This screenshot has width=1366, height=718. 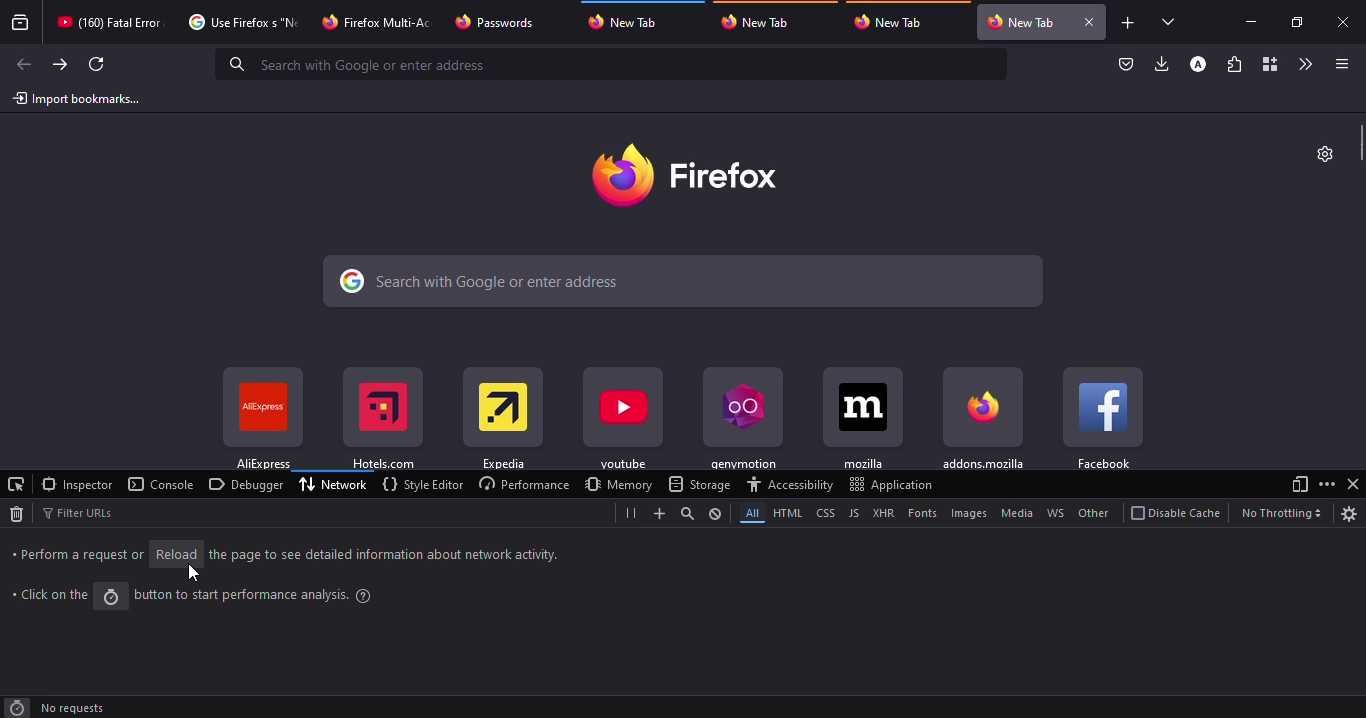 What do you see at coordinates (194, 572) in the screenshot?
I see `cursor` at bounding box center [194, 572].